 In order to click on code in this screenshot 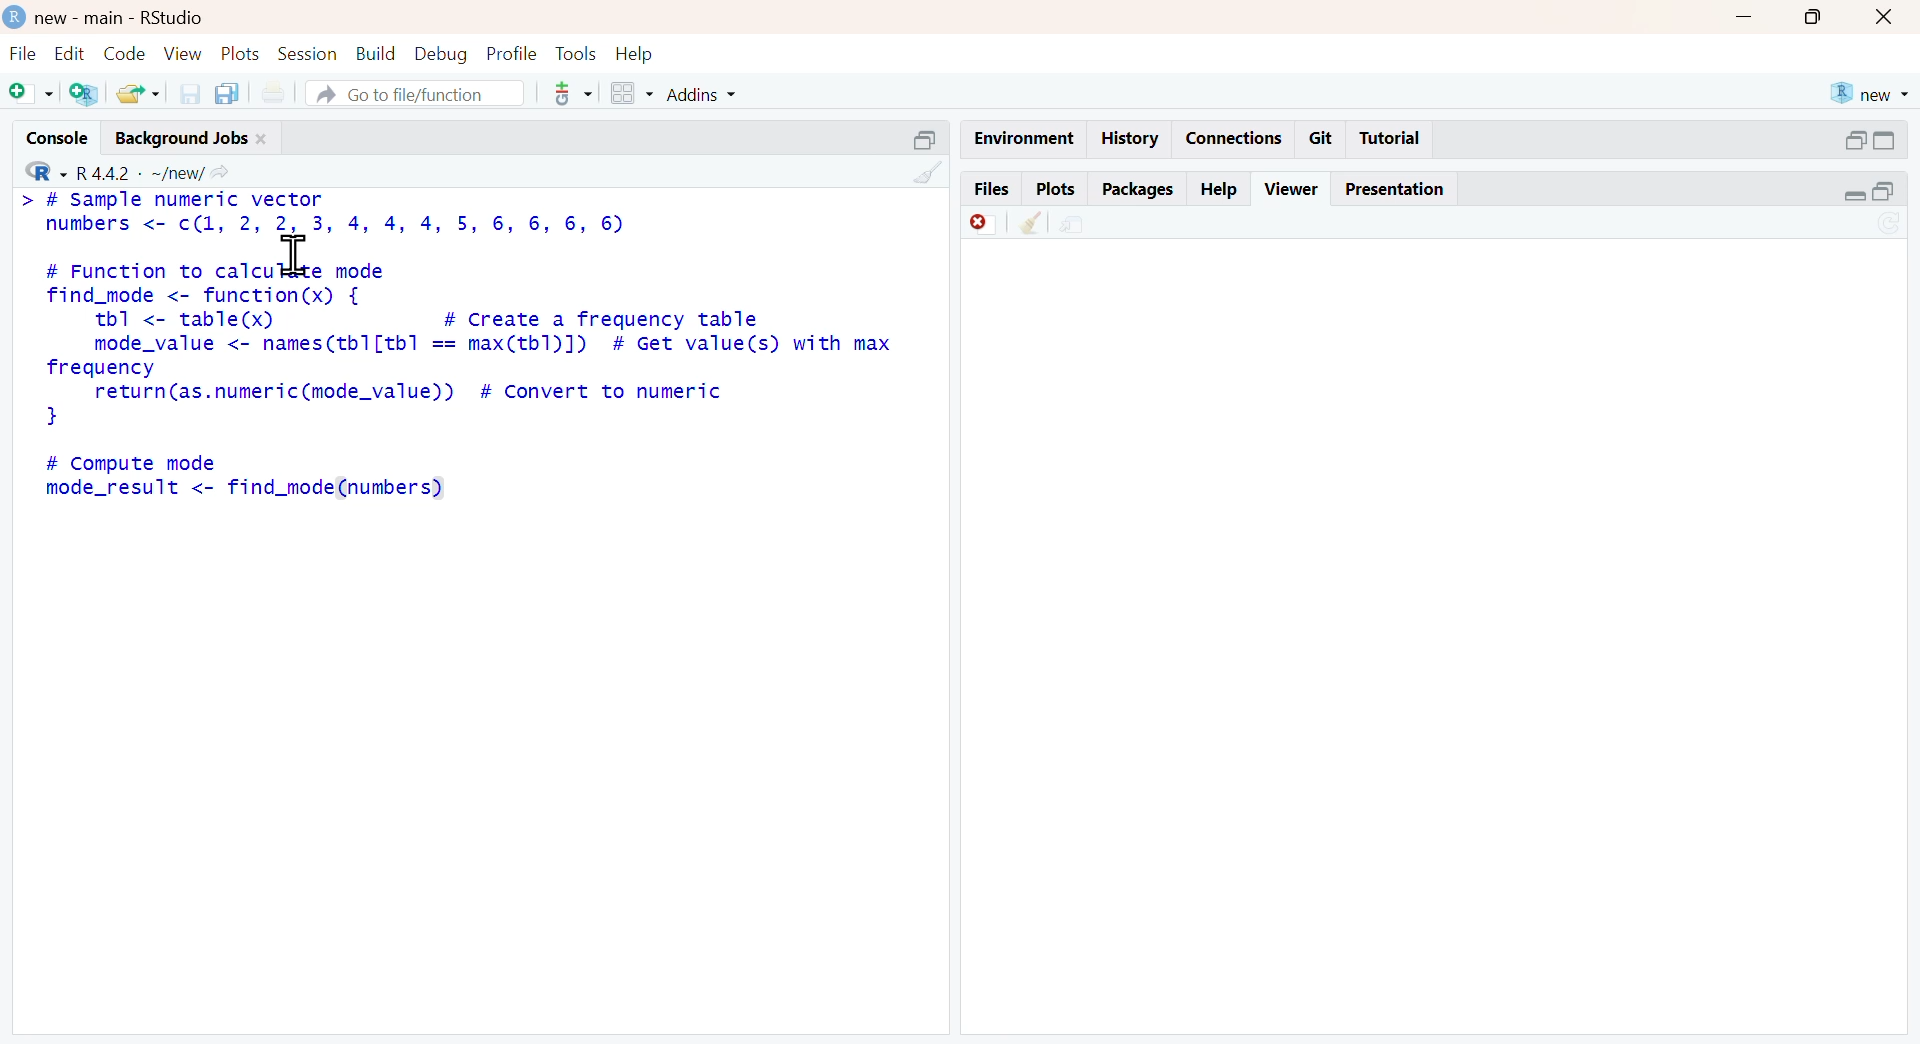, I will do `click(125, 53)`.